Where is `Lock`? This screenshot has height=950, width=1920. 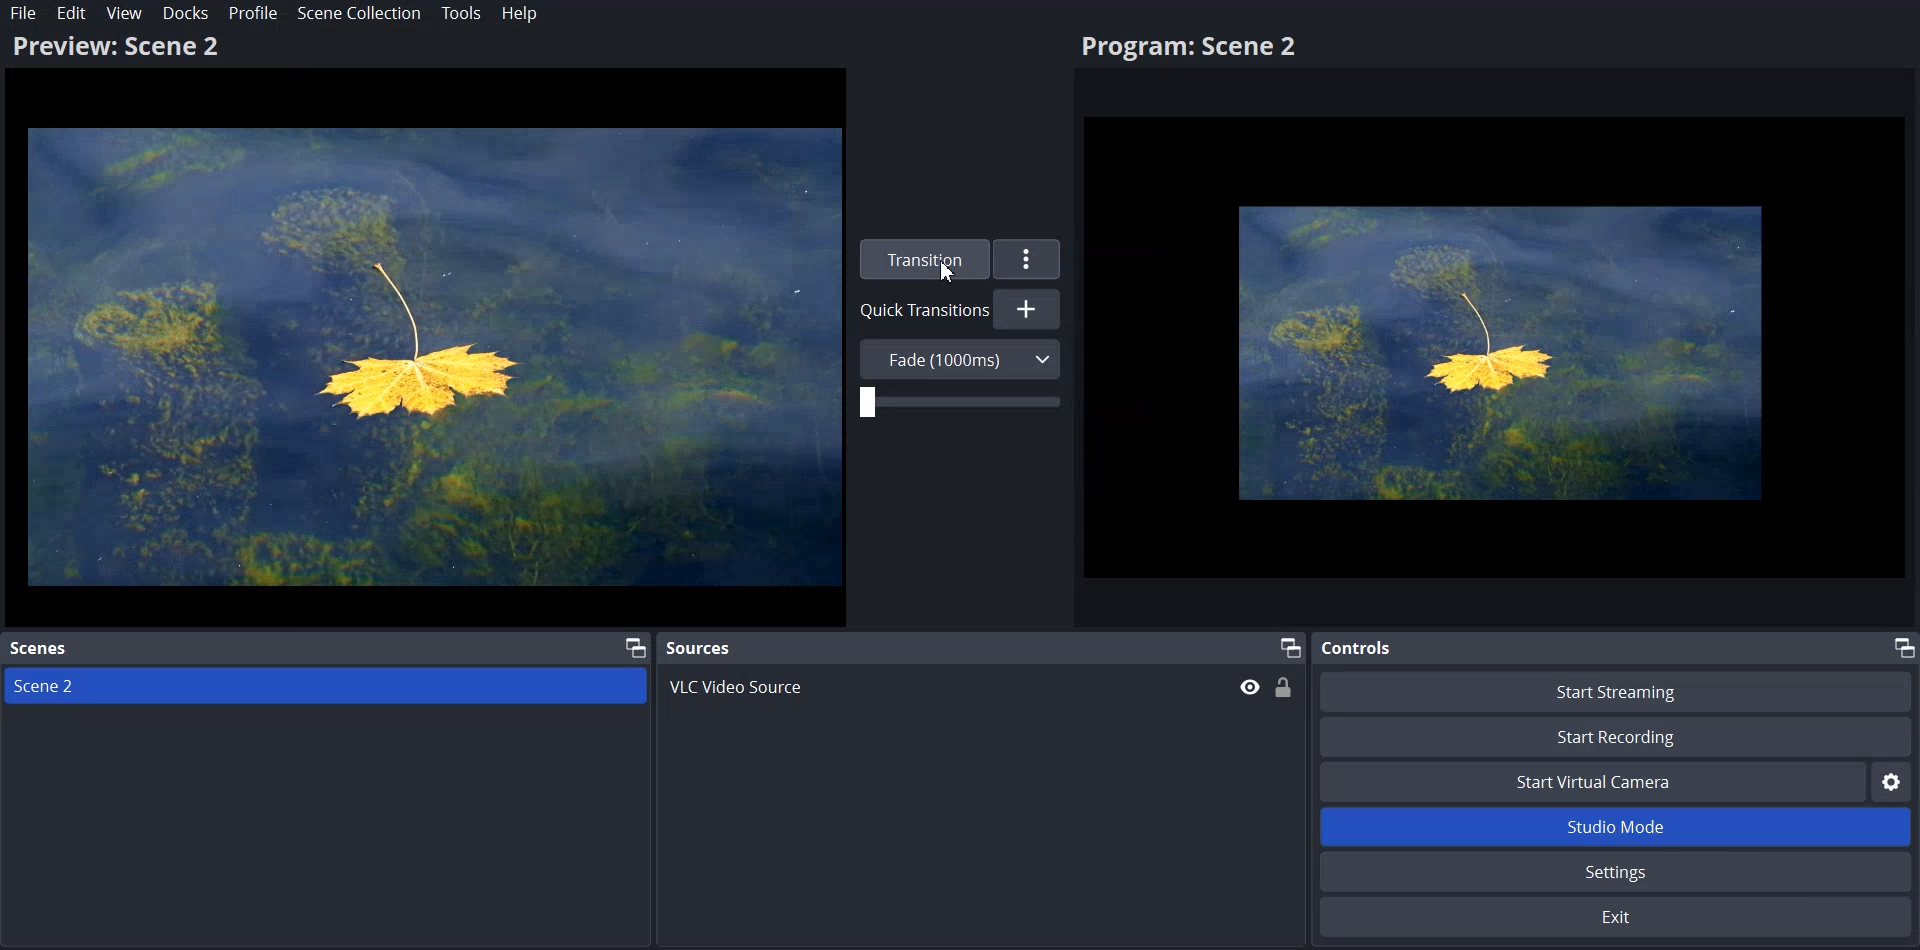 Lock is located at coordinates (1286, 687).